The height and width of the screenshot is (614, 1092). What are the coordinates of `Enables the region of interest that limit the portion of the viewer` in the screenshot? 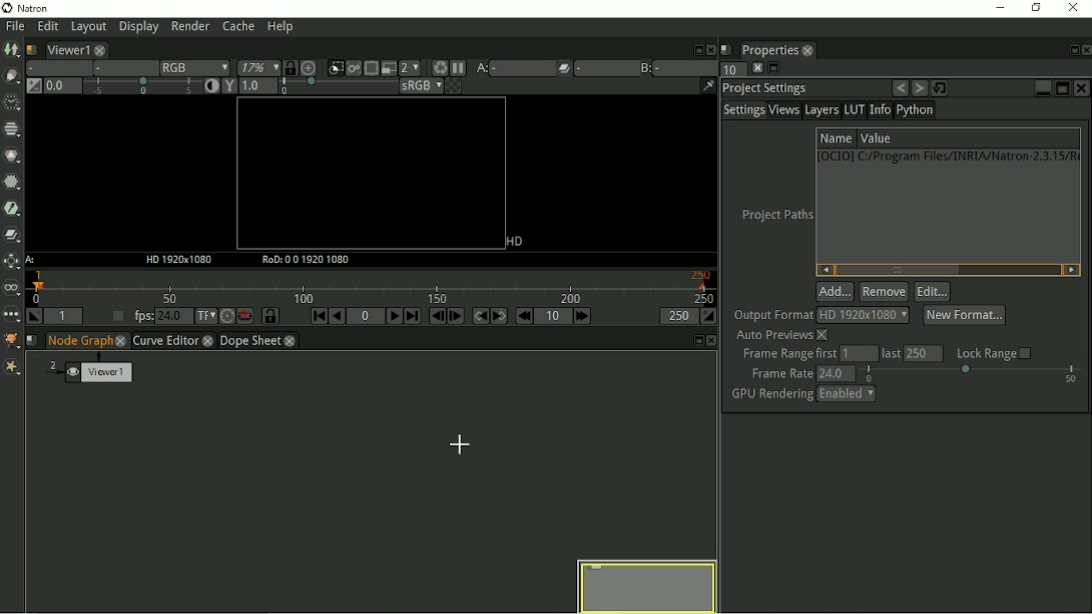 It's located at (370, 67).